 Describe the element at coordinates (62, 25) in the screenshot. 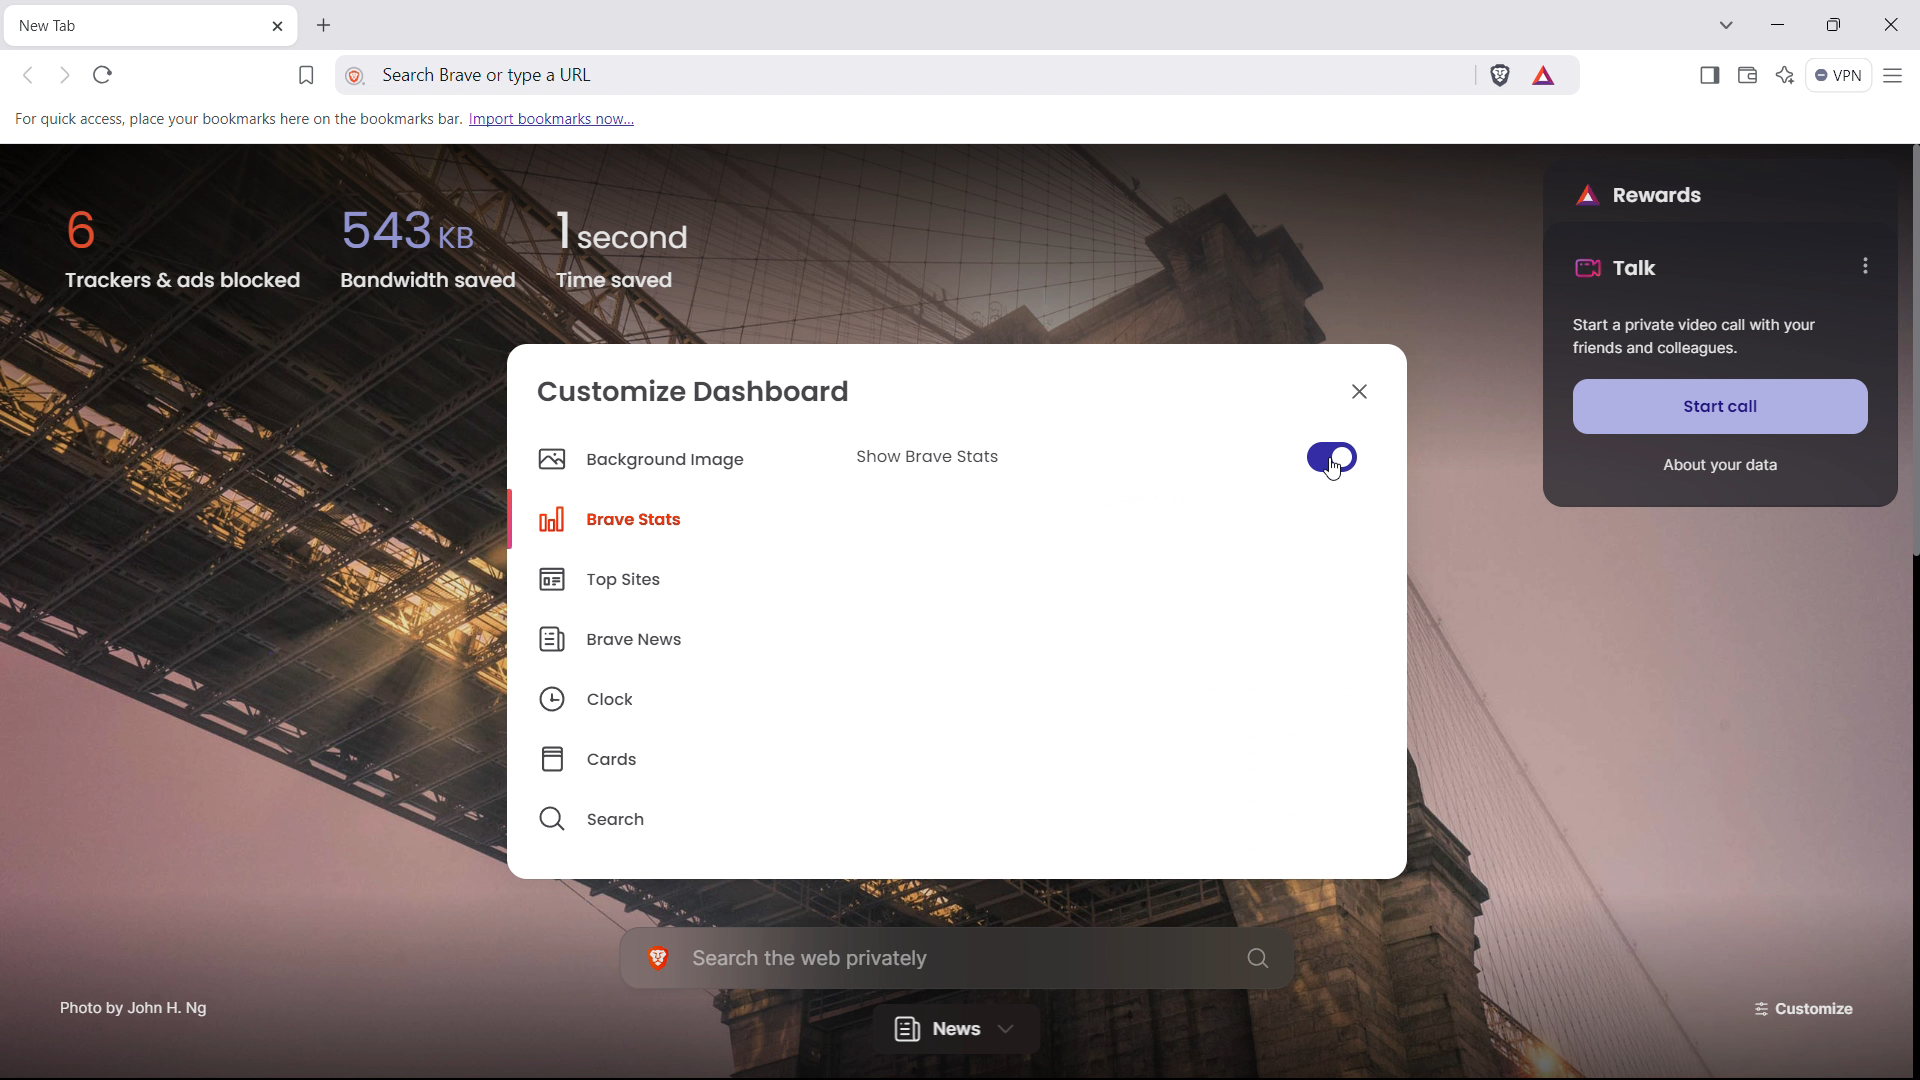

I see `tab title` at that location.